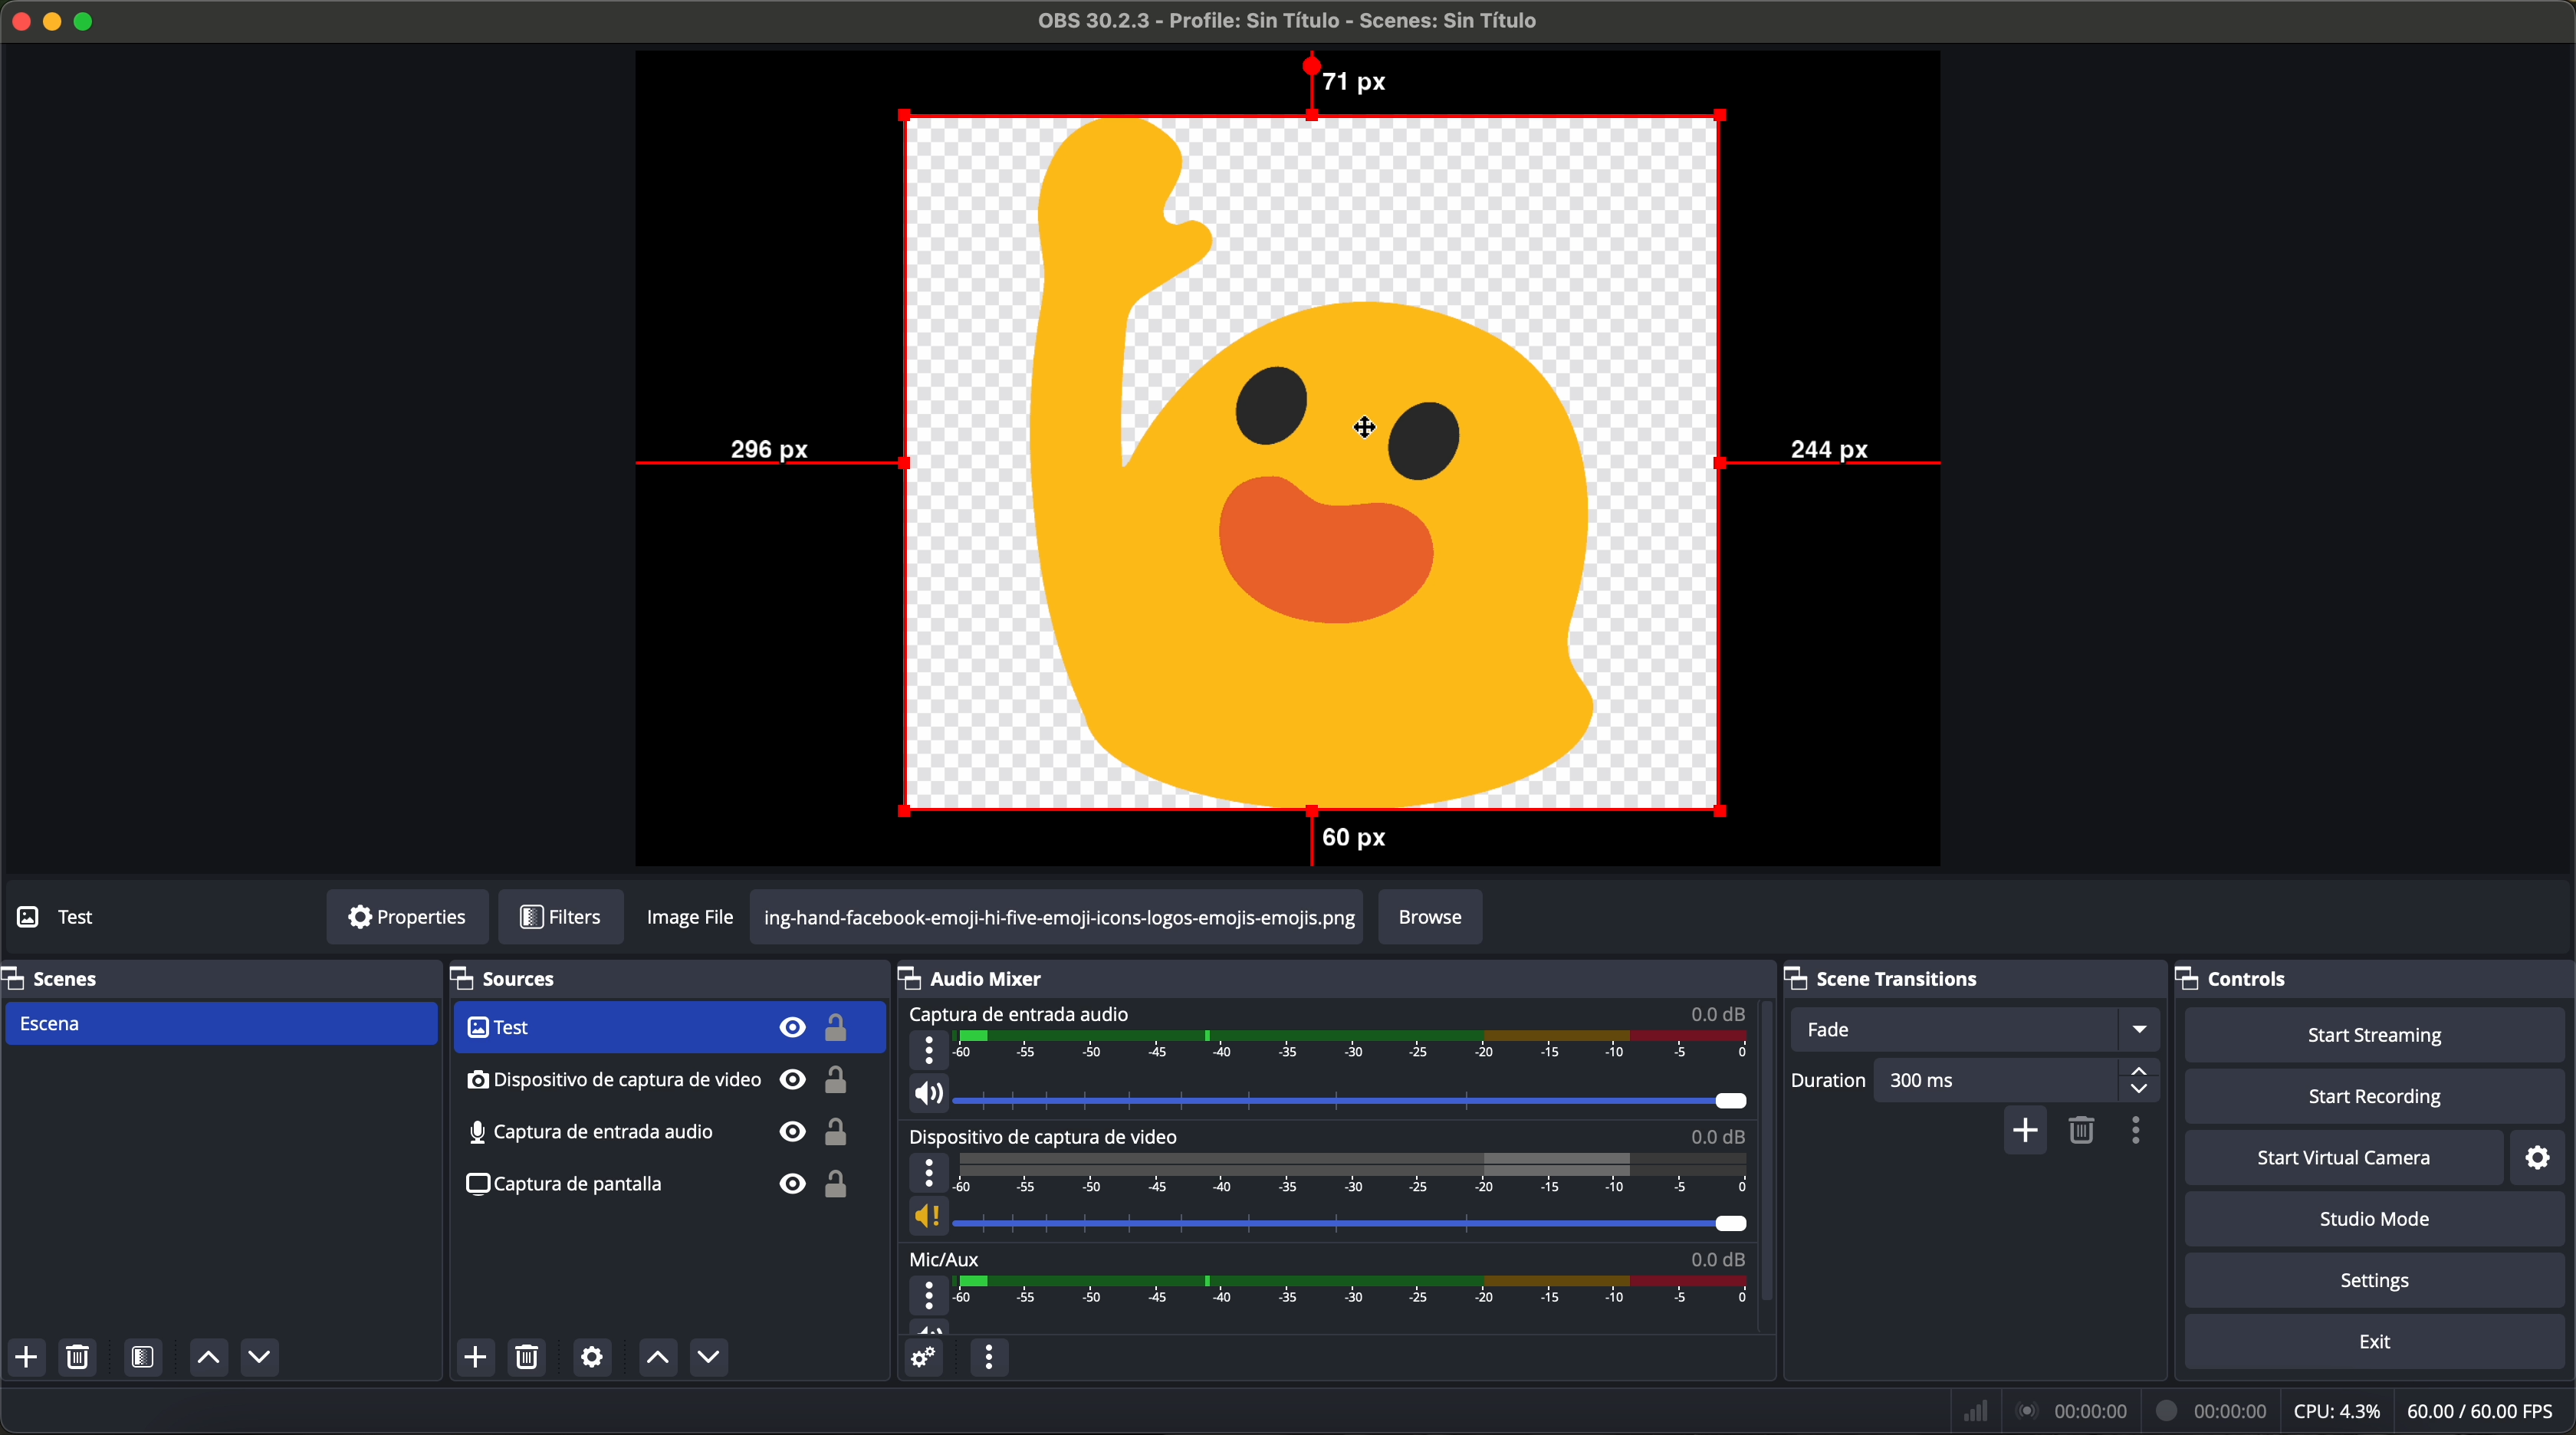 Image resolution: width=2576 pixels, height=1435 pixels. What do you see at coordinates (1830, 1083) in the screenshot?
I see `duration` at bounding box center [1830, 1083].